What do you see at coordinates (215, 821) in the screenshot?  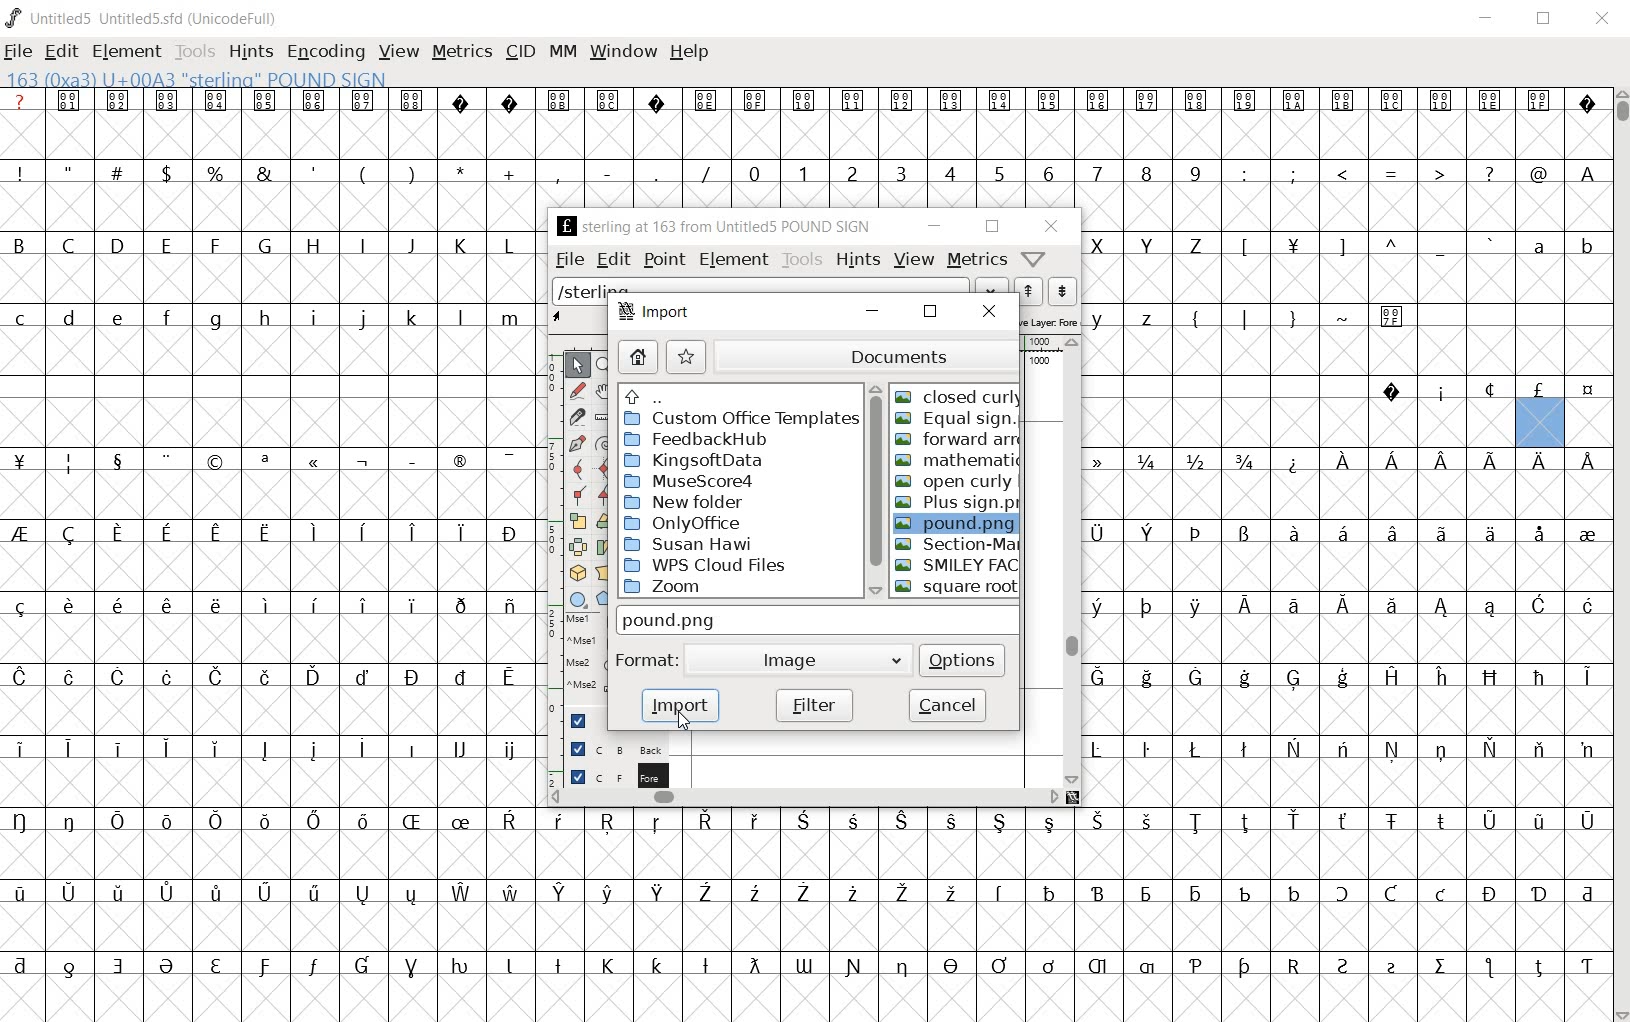 I see `Symbol` at bounding box center [215, 821].